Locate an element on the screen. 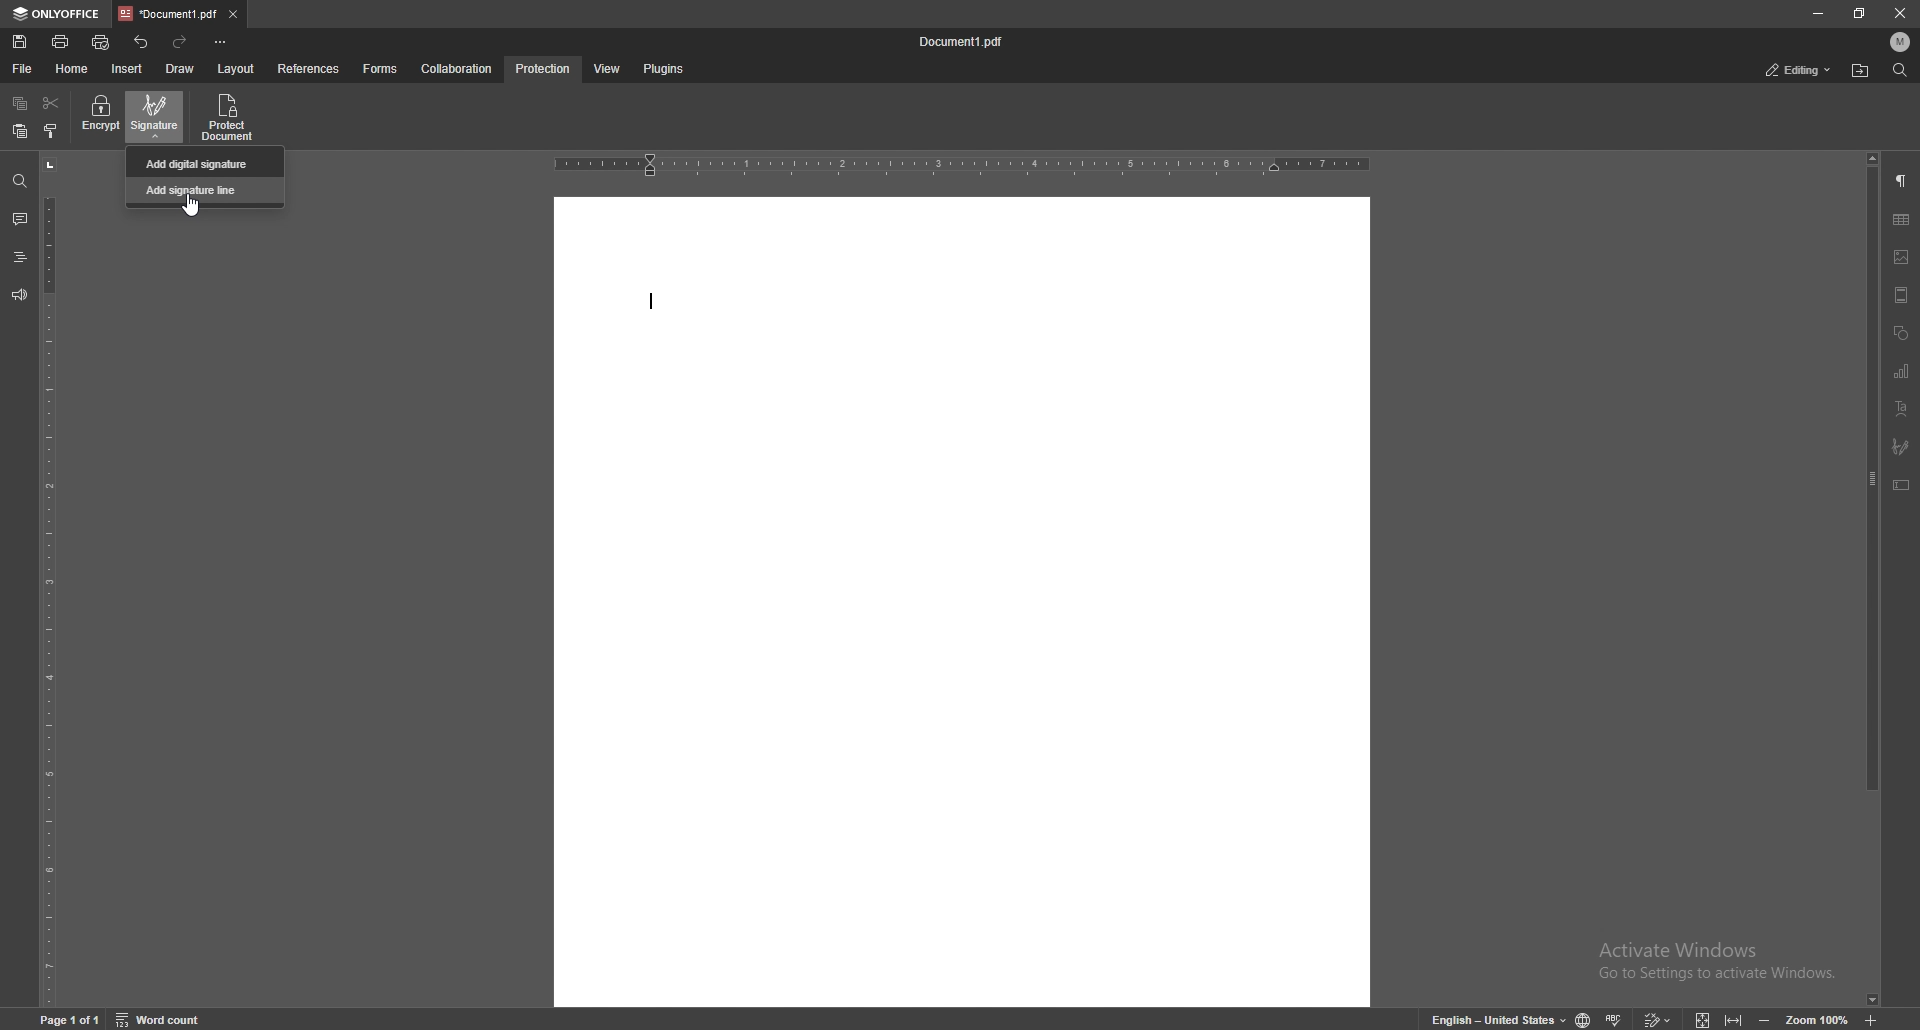 This screenshot has width=1920, height=1030. find is located at coordinates (20, 182).